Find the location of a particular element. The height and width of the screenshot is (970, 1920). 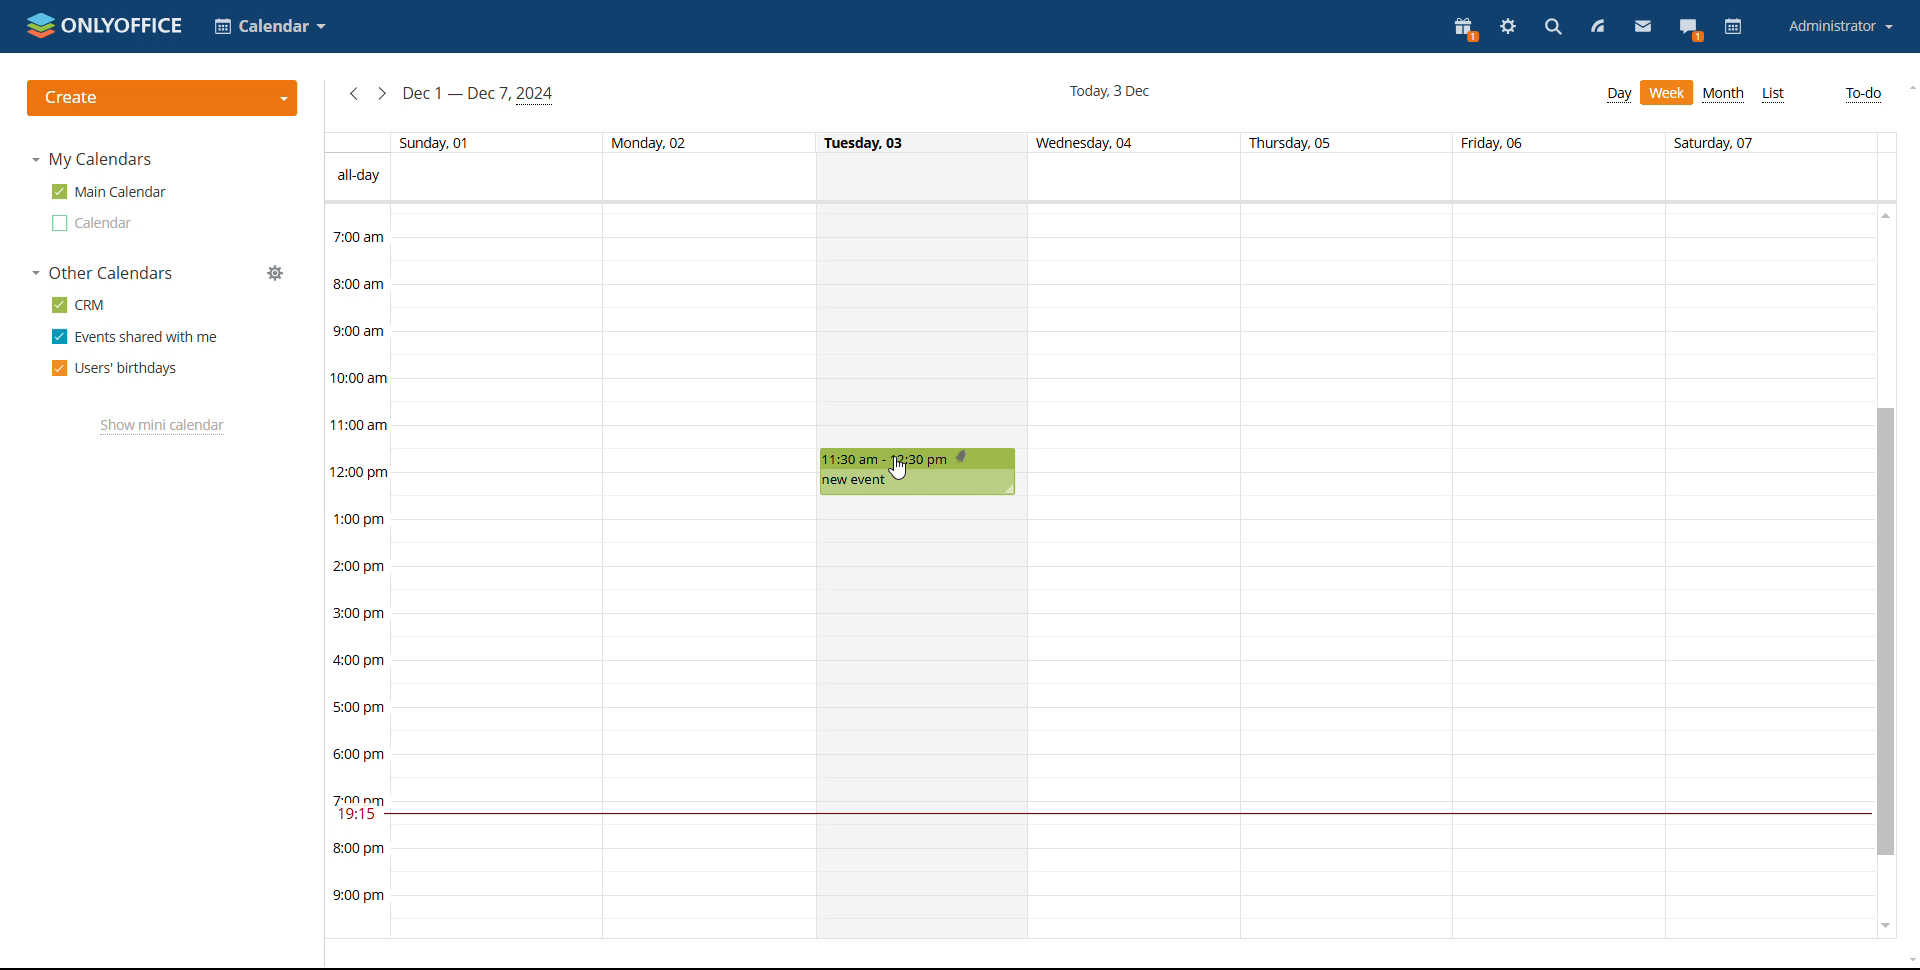

Tuesday, 03 is located at coordinates (867, 141).